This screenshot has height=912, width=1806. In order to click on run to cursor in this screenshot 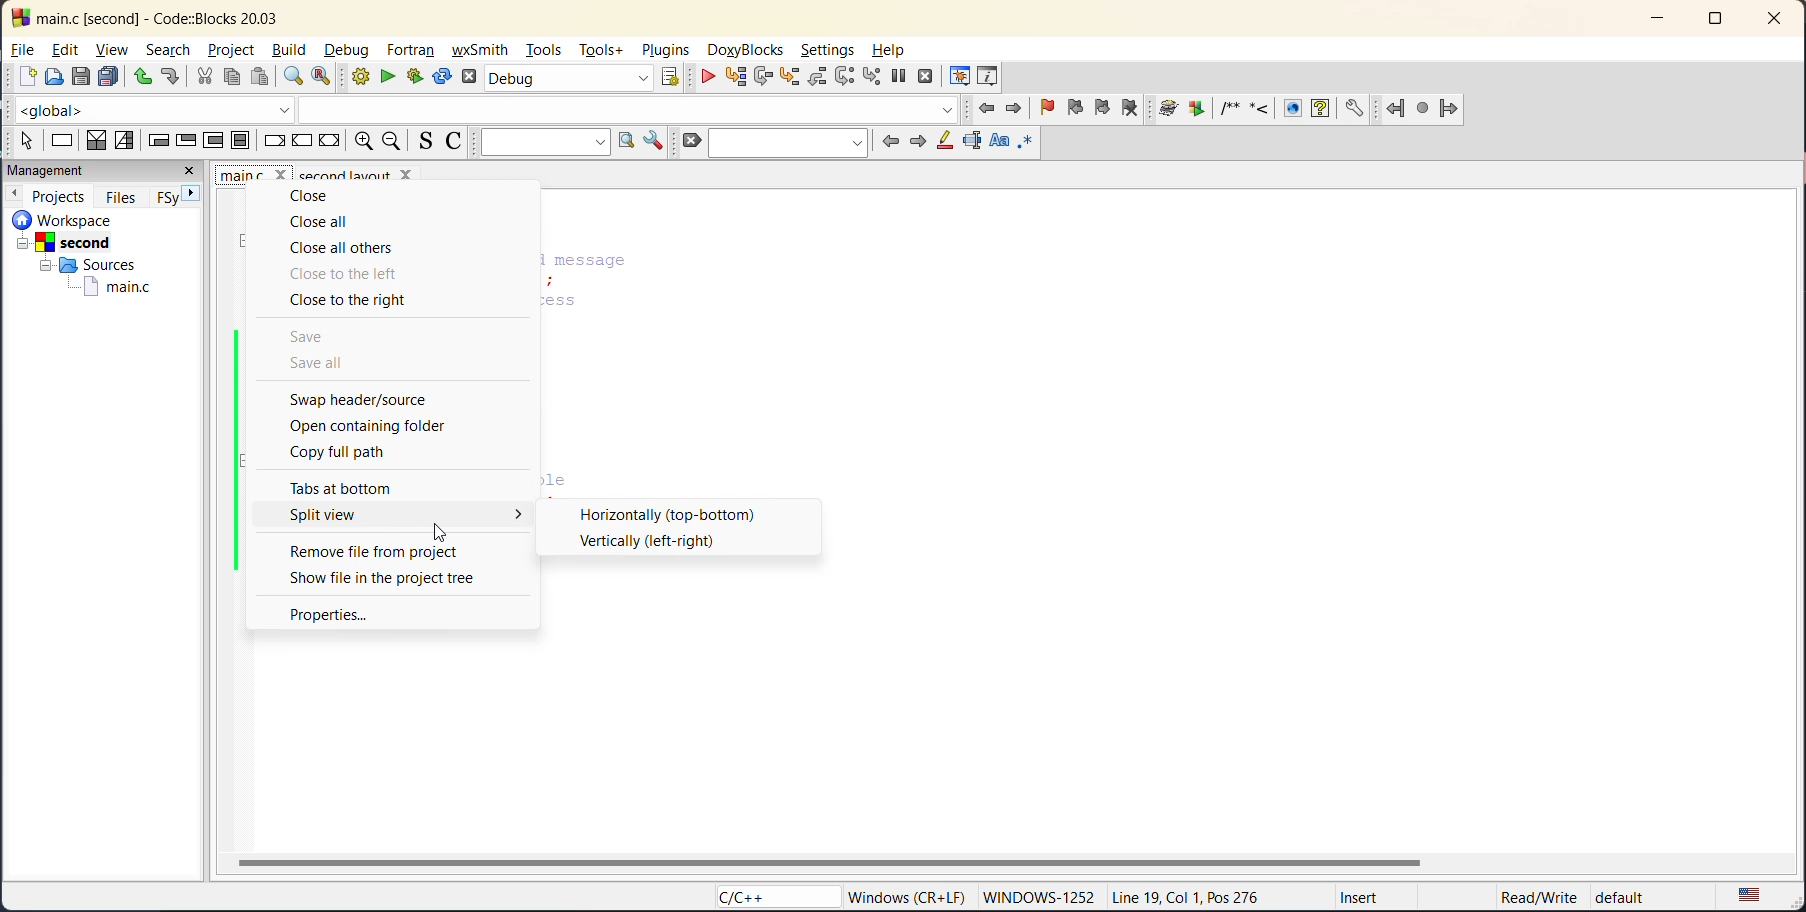, I will do `click(735, 77)`.